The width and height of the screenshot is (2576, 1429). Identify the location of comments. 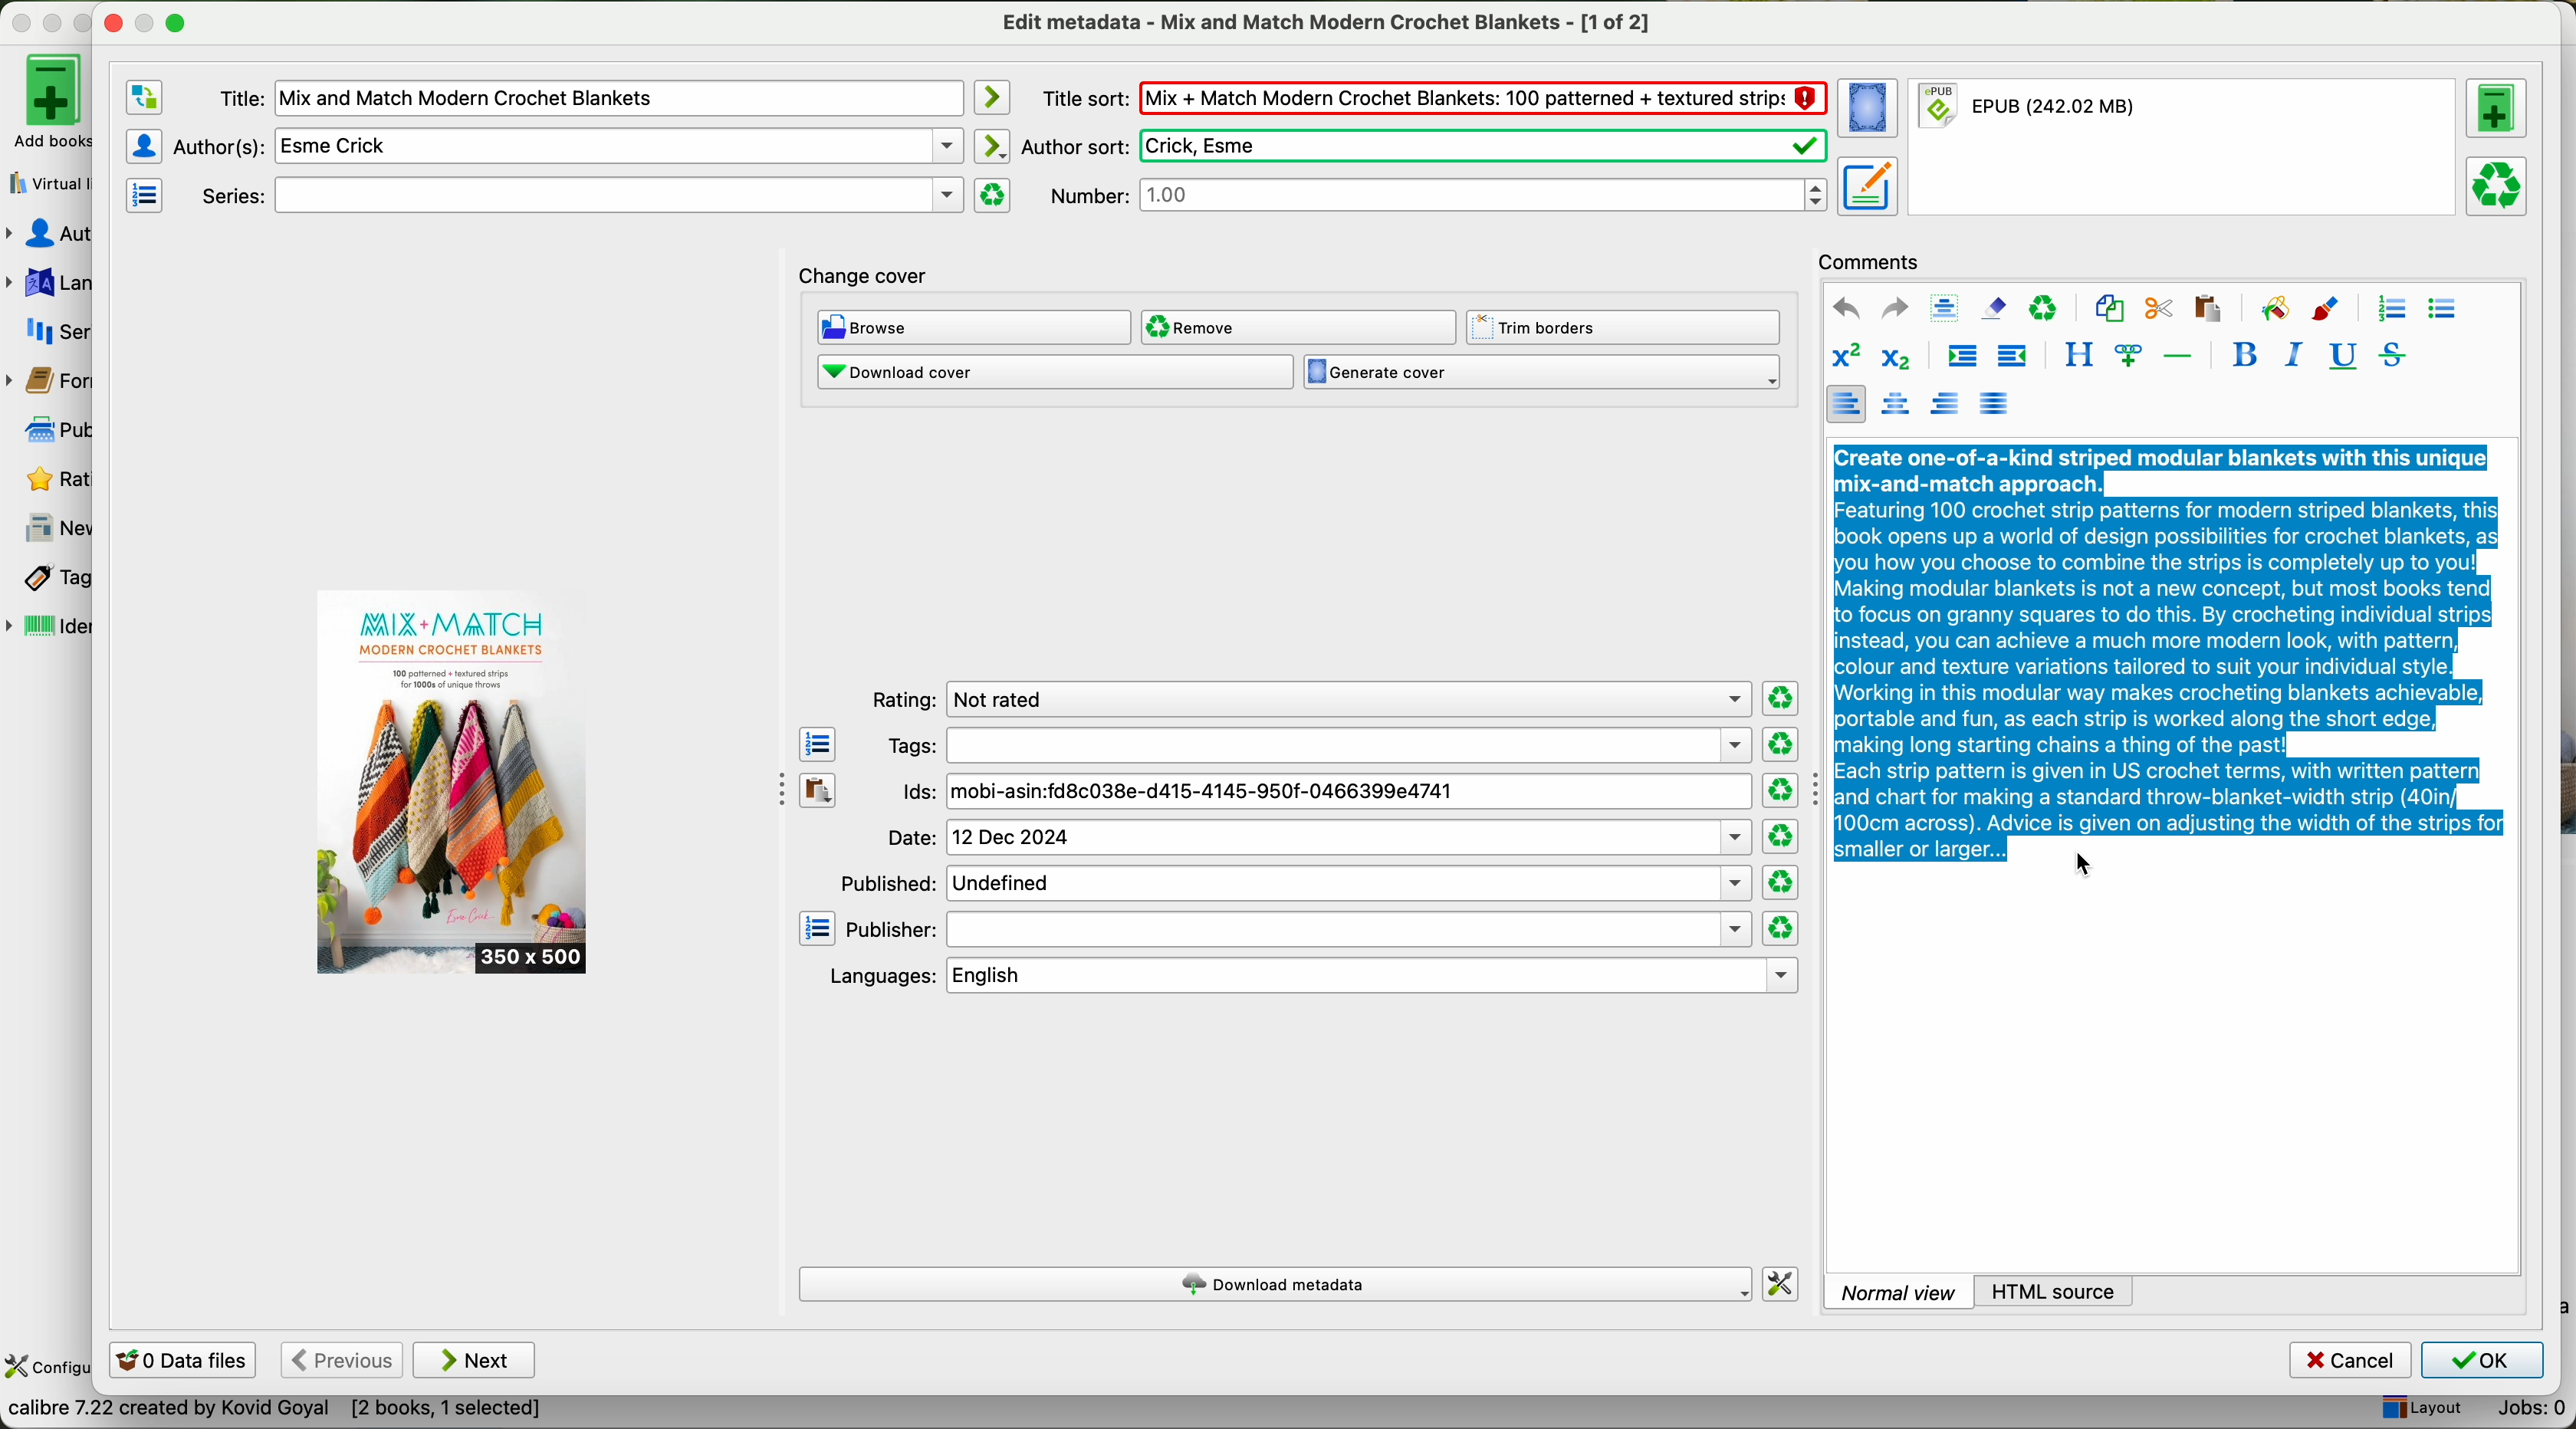
(1875, 259).